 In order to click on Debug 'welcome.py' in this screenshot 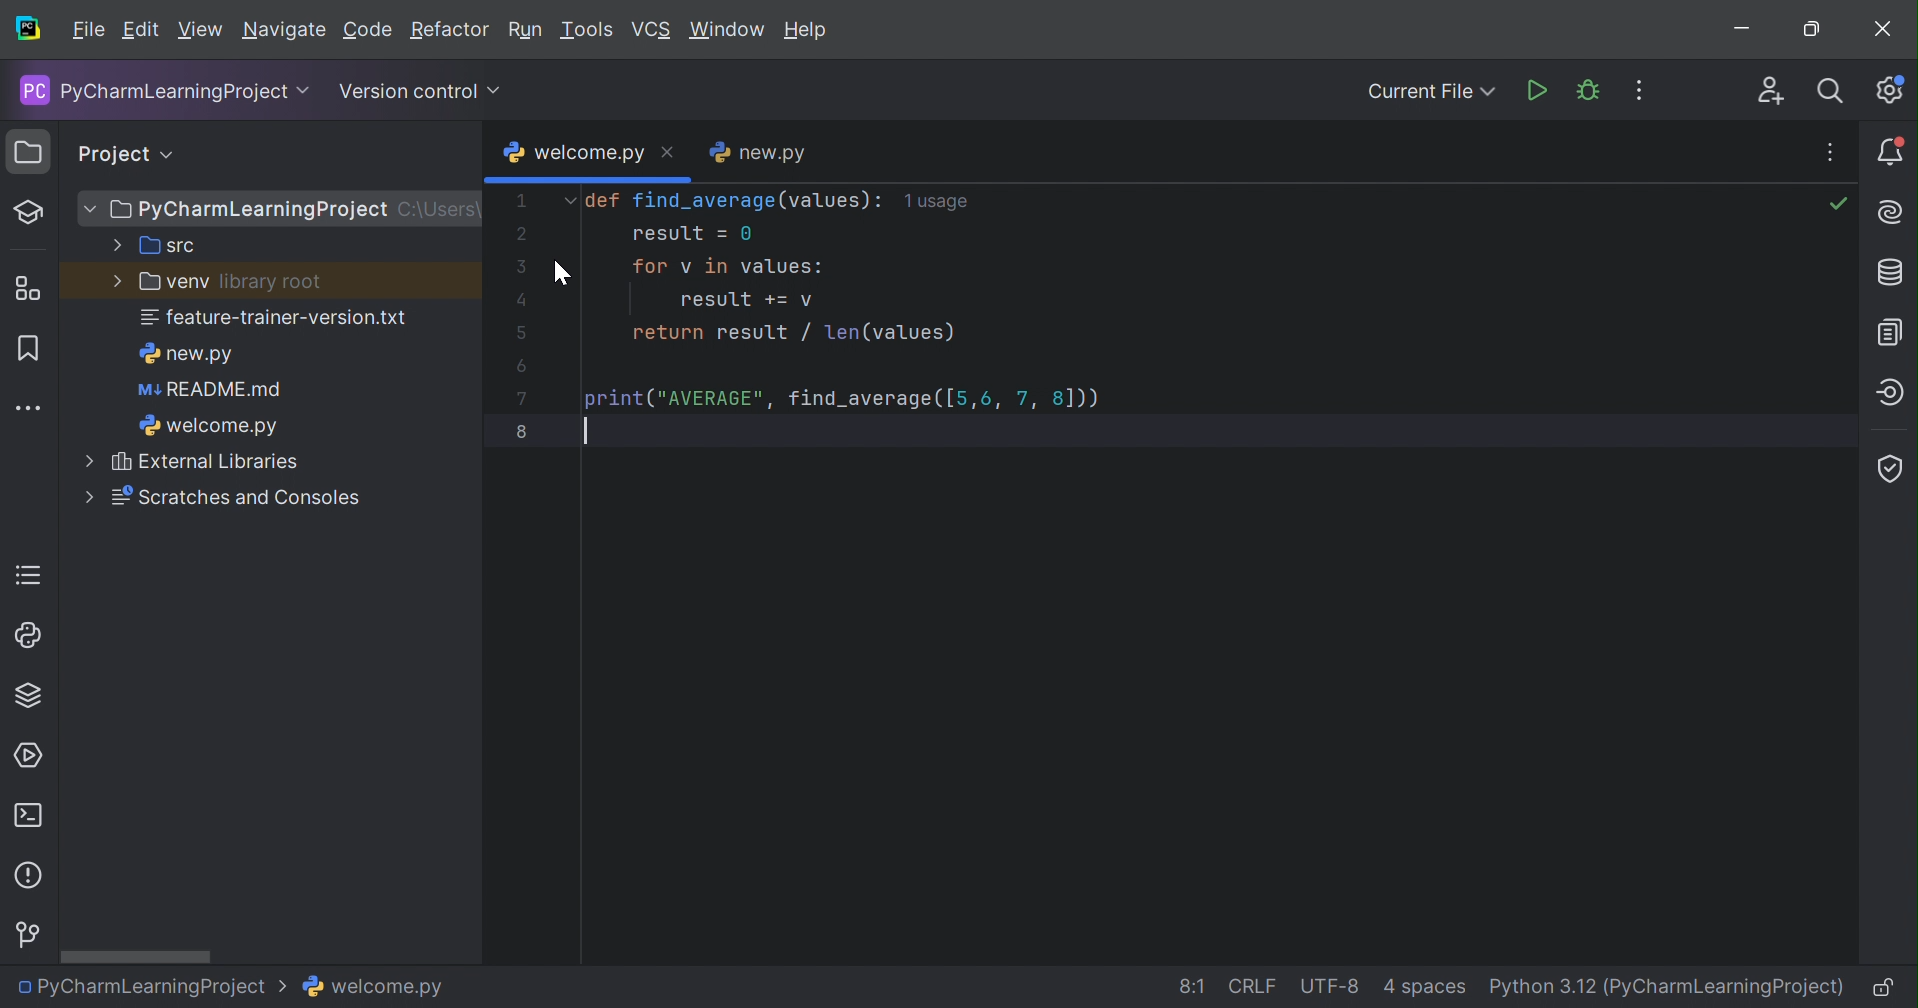, I will do `click(1587, 91)`.